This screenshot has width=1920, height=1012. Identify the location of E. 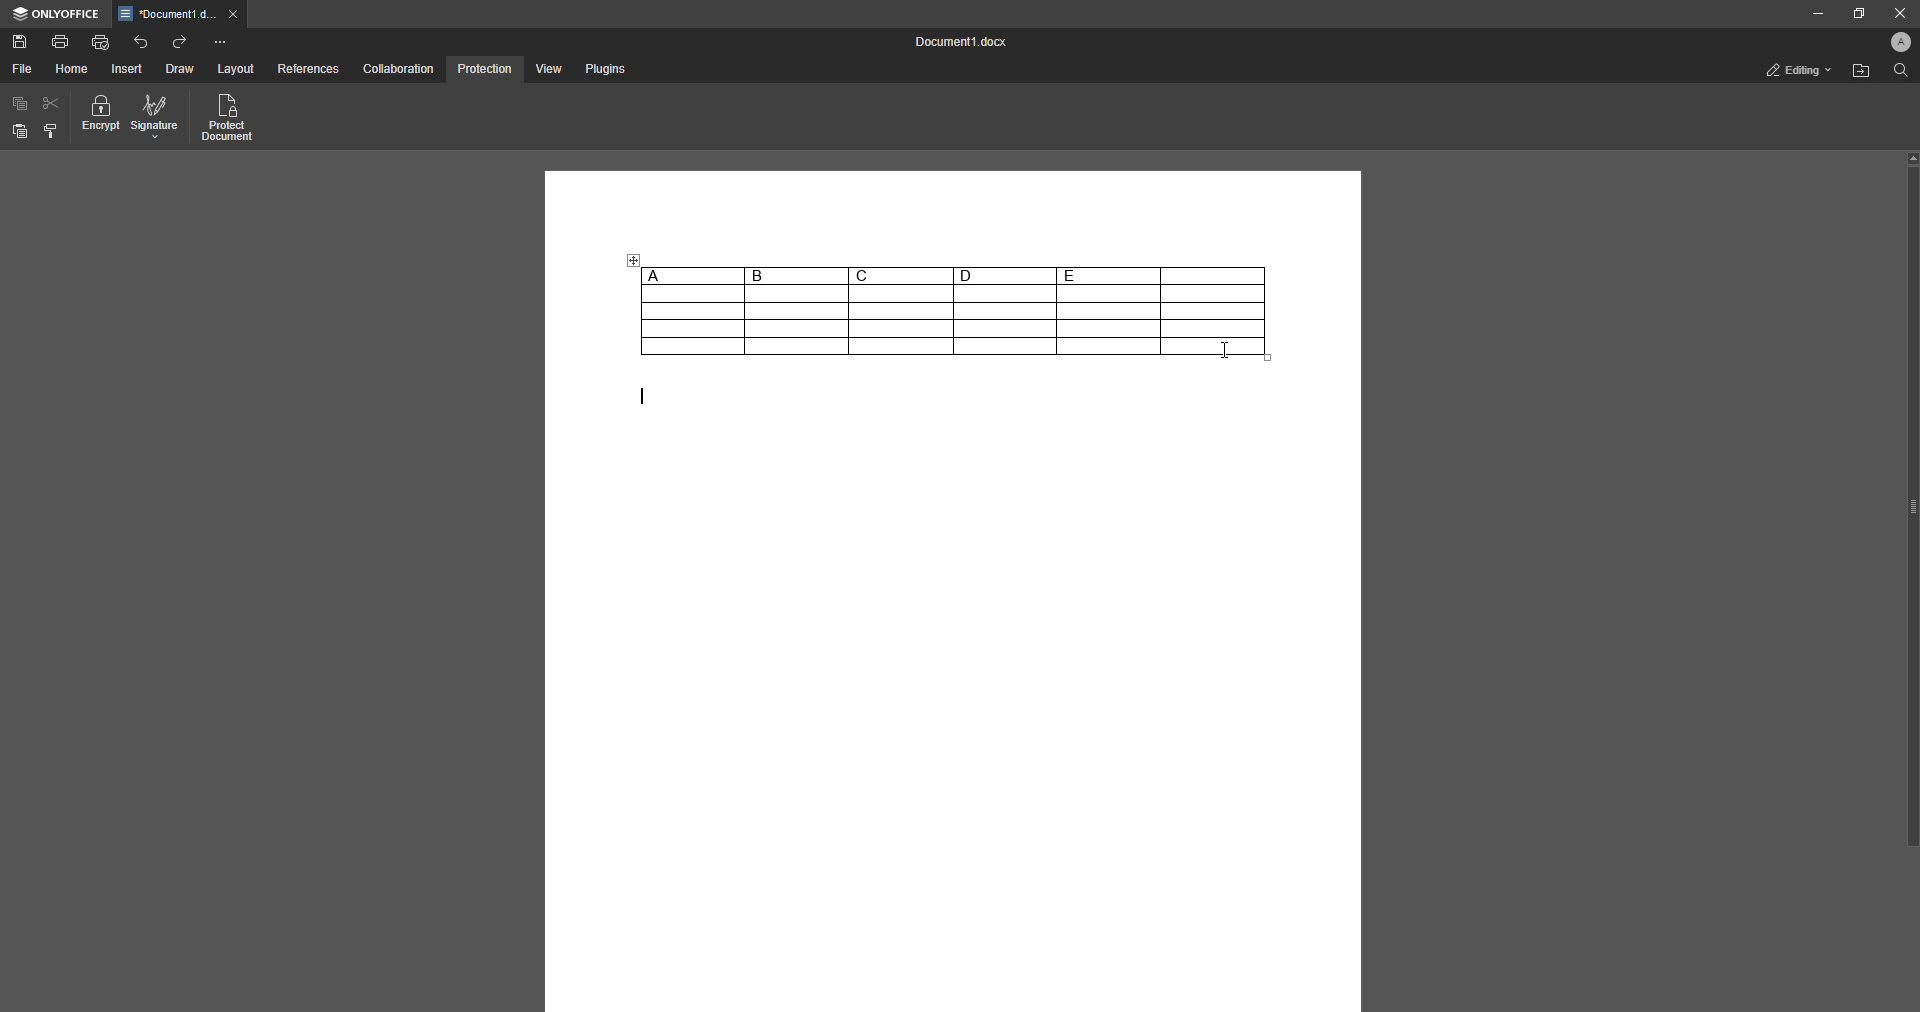
(1108, 275).